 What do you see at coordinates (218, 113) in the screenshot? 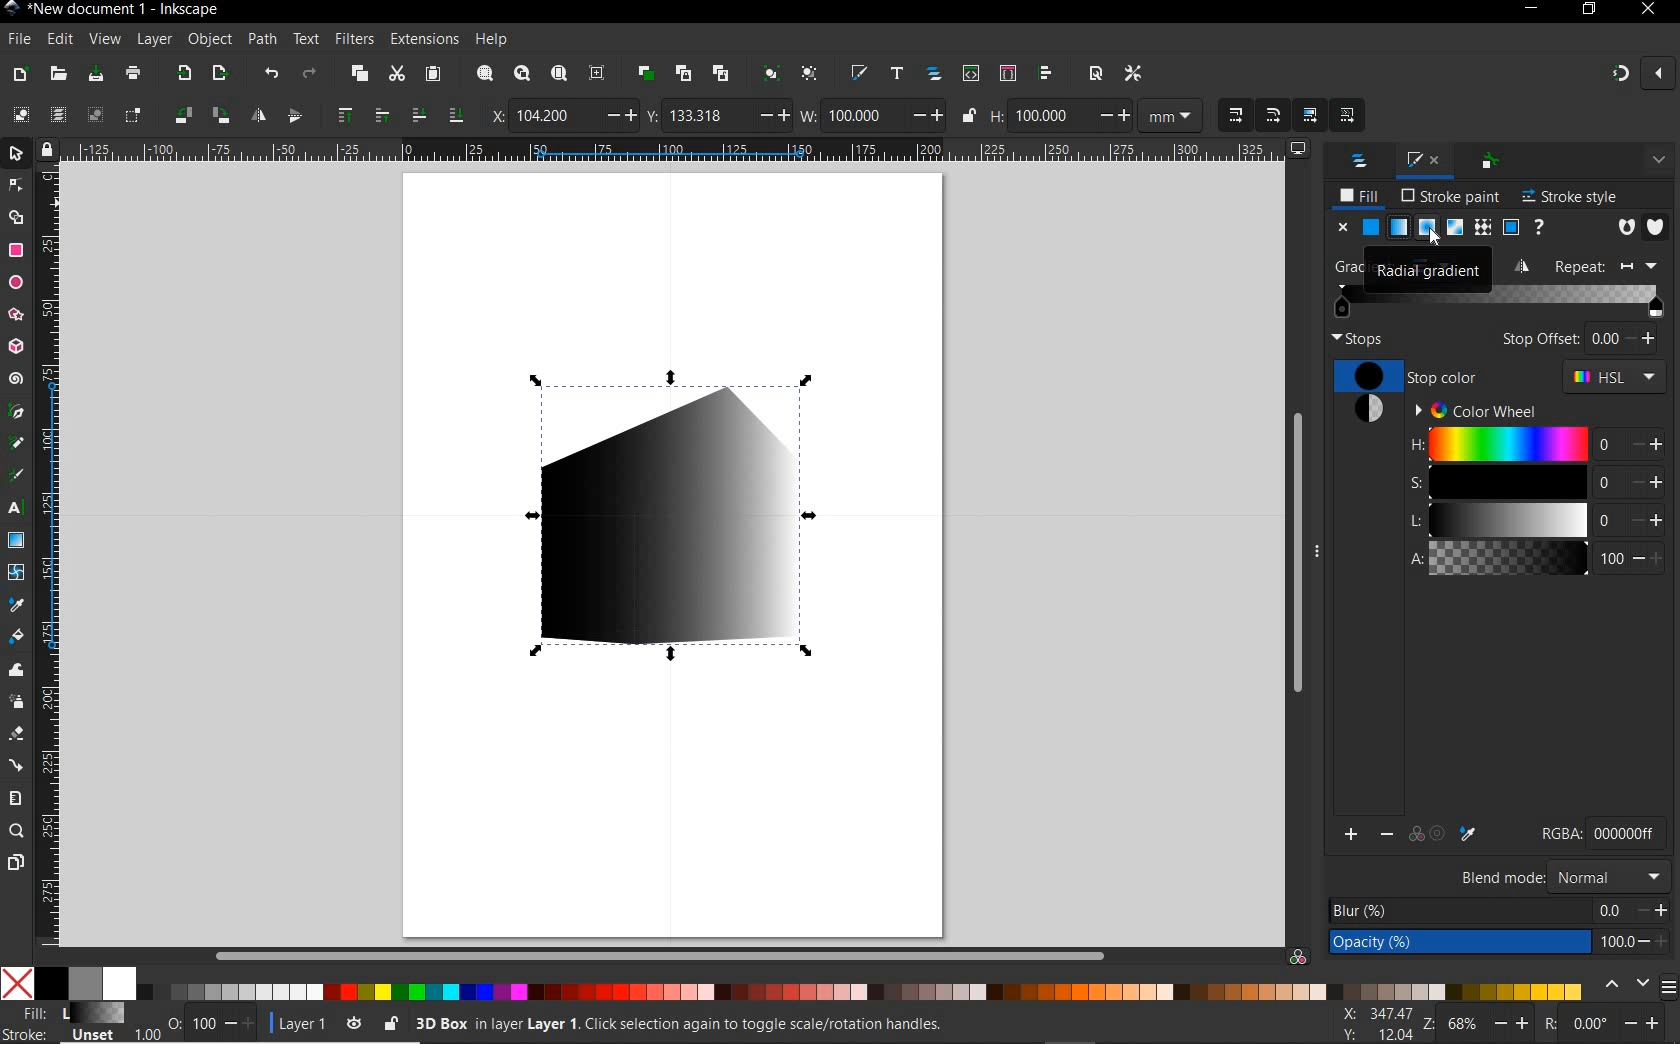
I see `OBJECT ROTATE` at bounding box center [218, 113].